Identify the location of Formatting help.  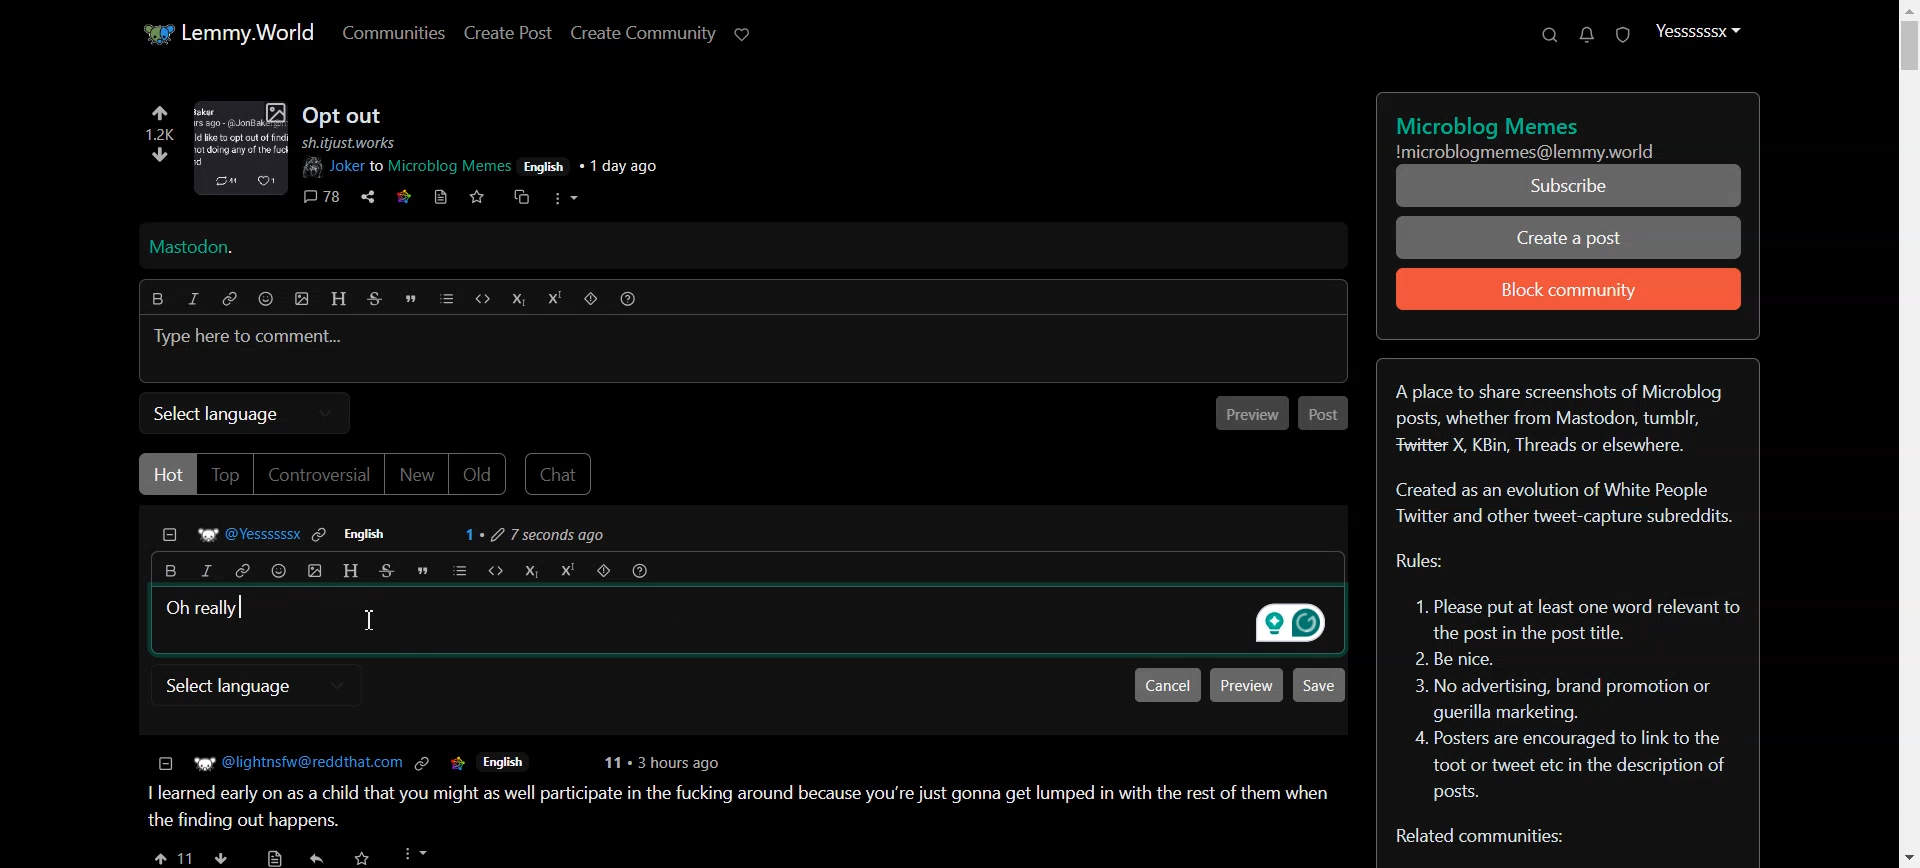
(641, 572).